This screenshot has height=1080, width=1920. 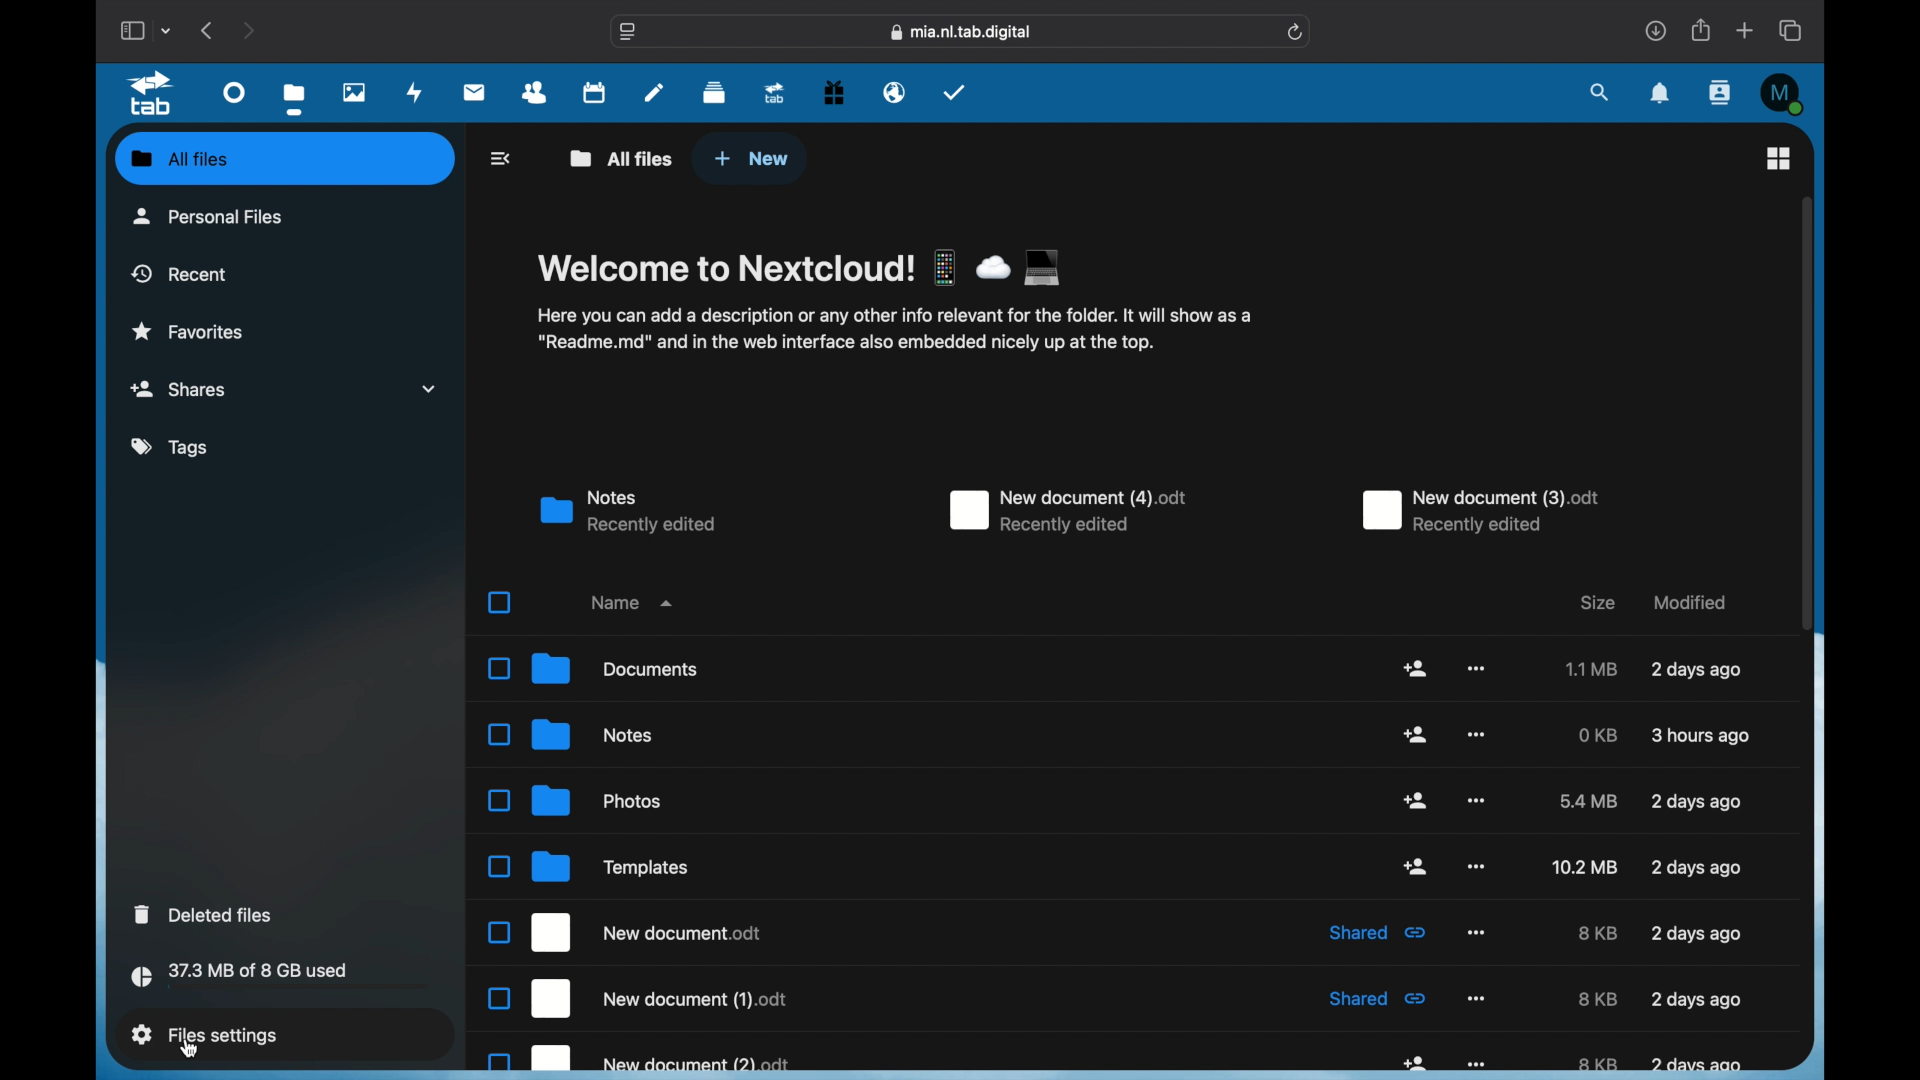 I want to click on tab, so click(x=776, y=92).